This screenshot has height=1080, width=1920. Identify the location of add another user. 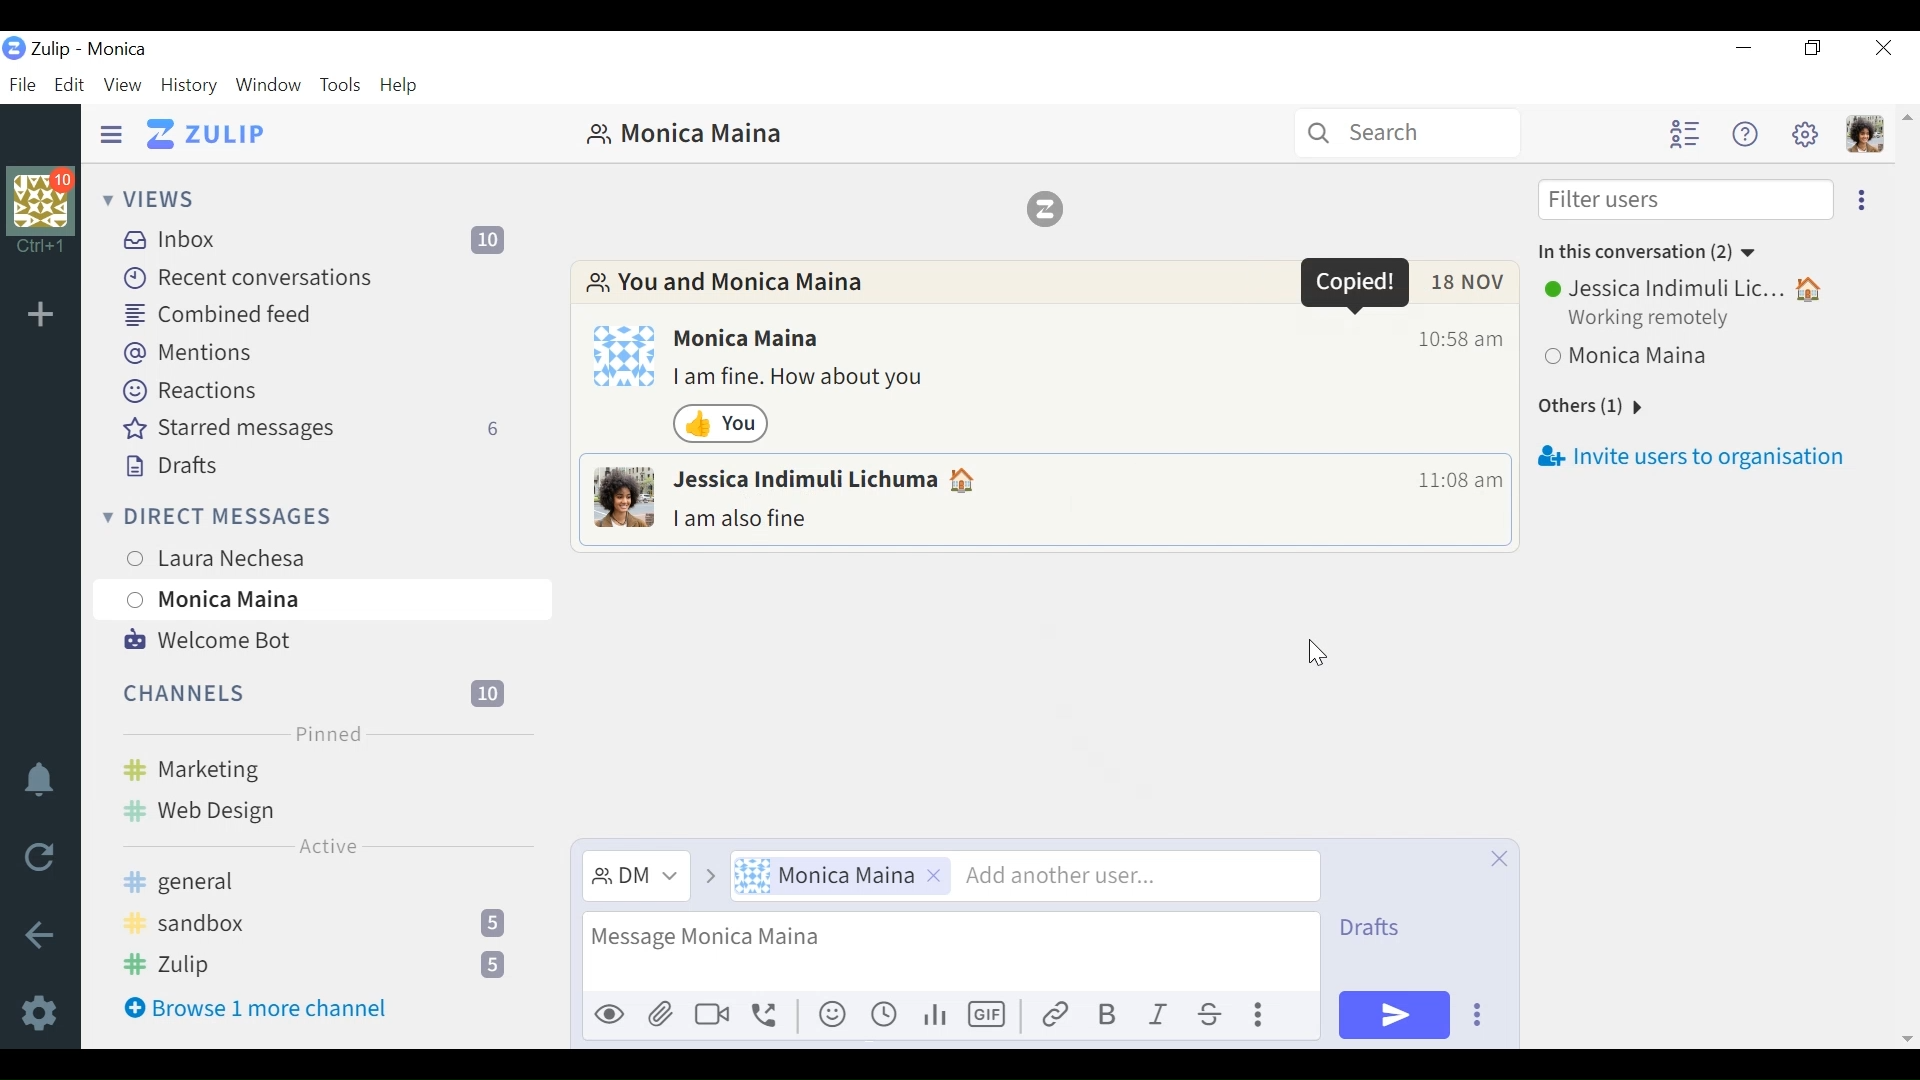
(1135, 876).